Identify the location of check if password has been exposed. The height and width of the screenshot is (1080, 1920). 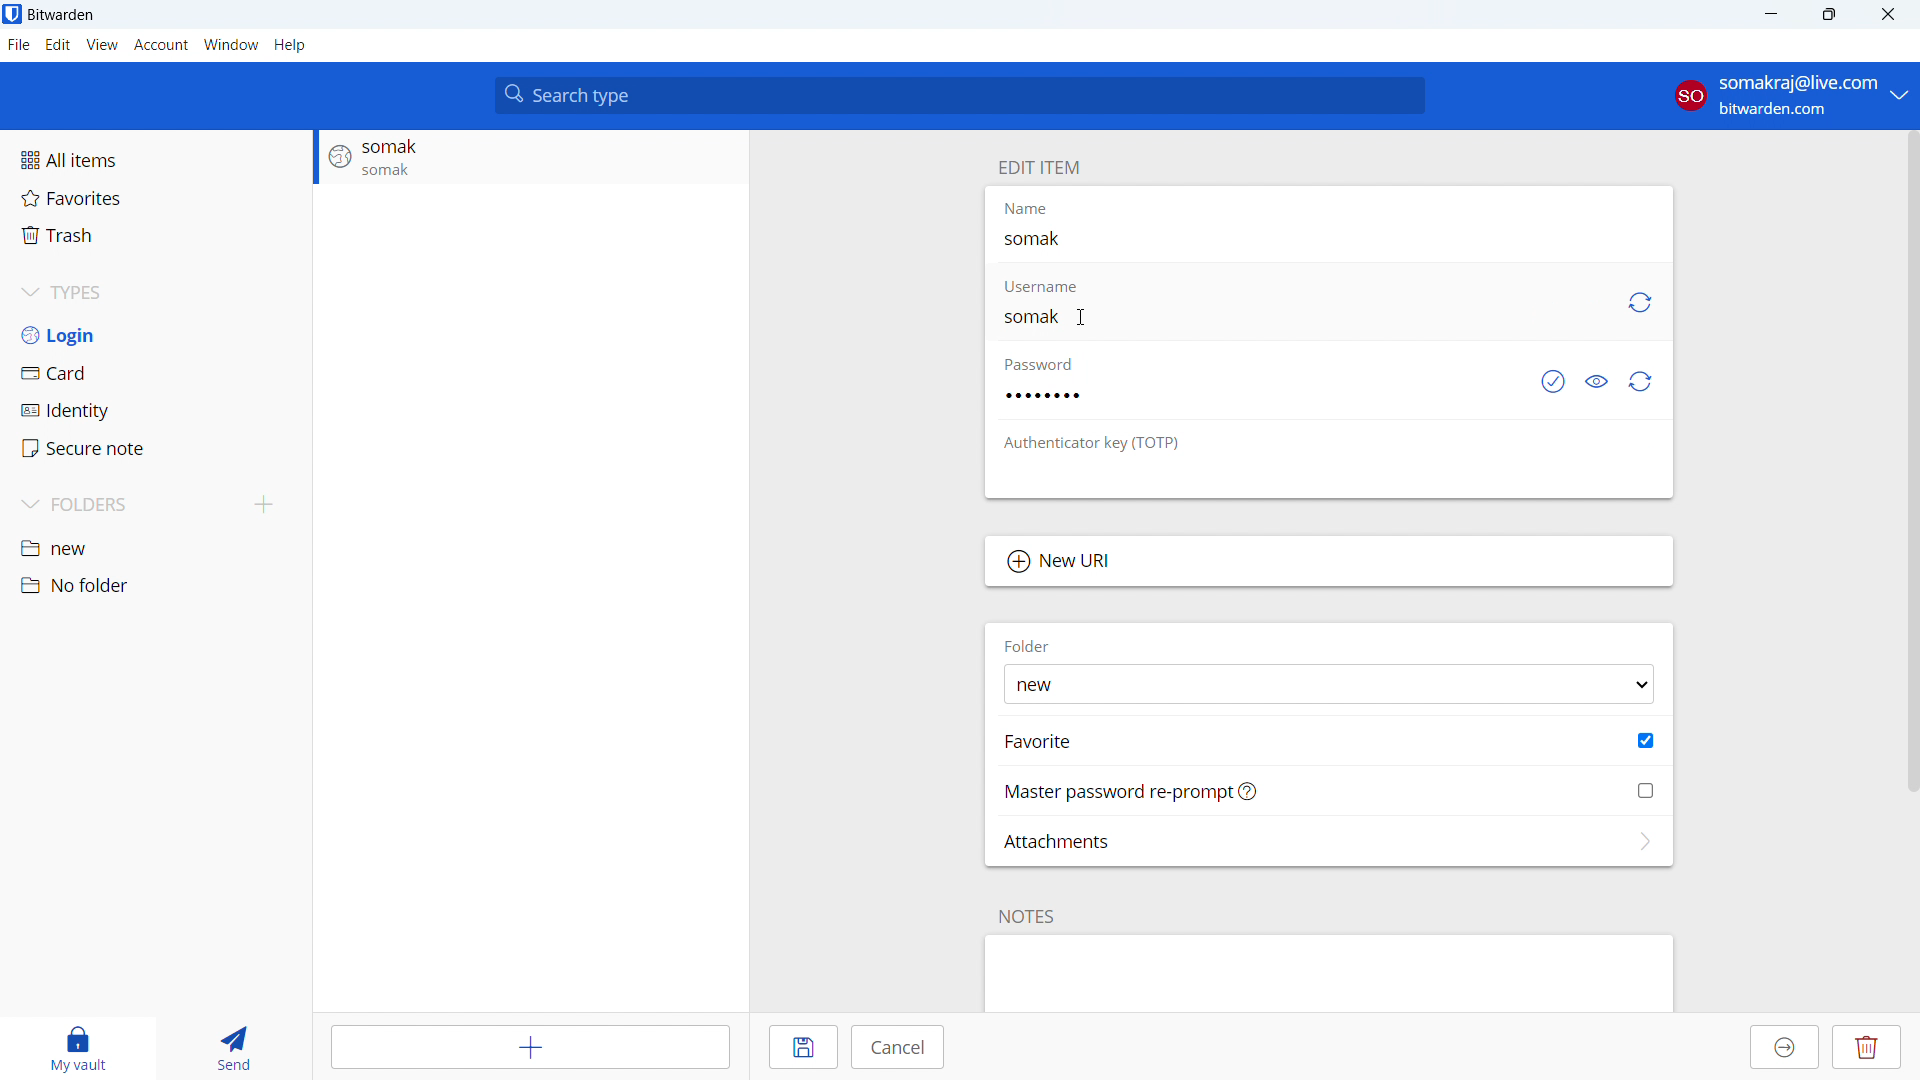
(1553, 380).